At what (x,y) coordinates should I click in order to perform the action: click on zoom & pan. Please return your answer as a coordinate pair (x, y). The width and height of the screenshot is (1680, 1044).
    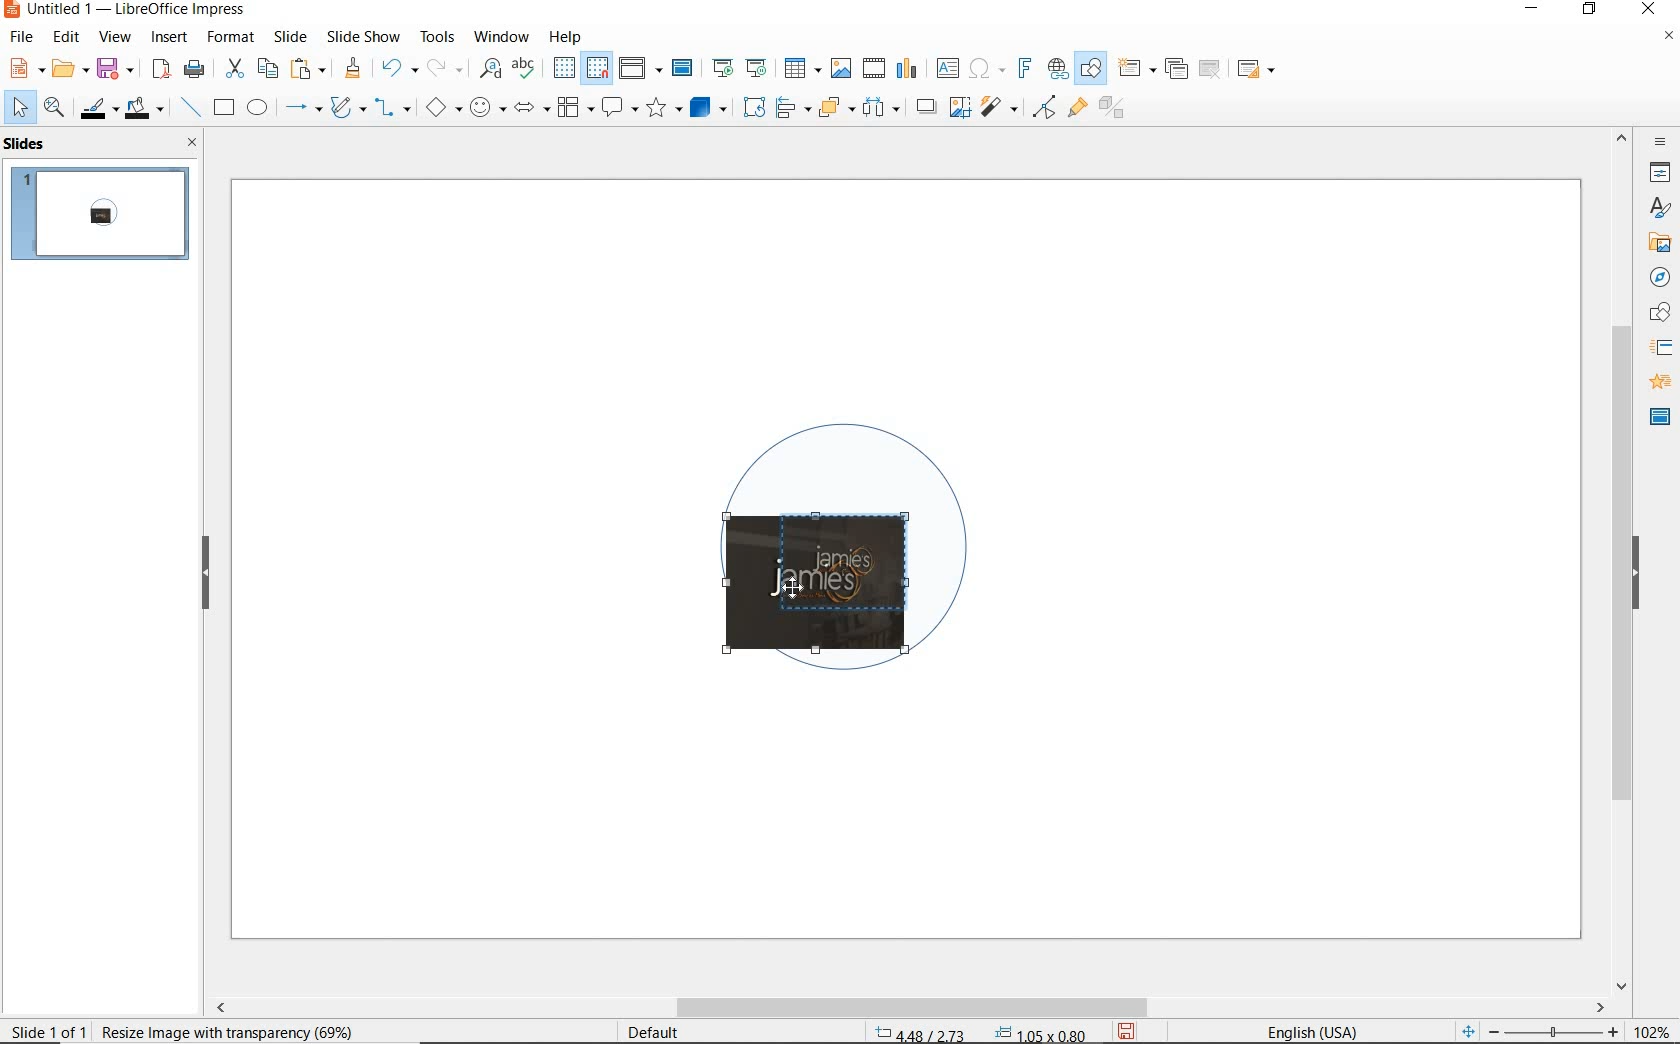
    Looking at the image, I should click on (56, 110).